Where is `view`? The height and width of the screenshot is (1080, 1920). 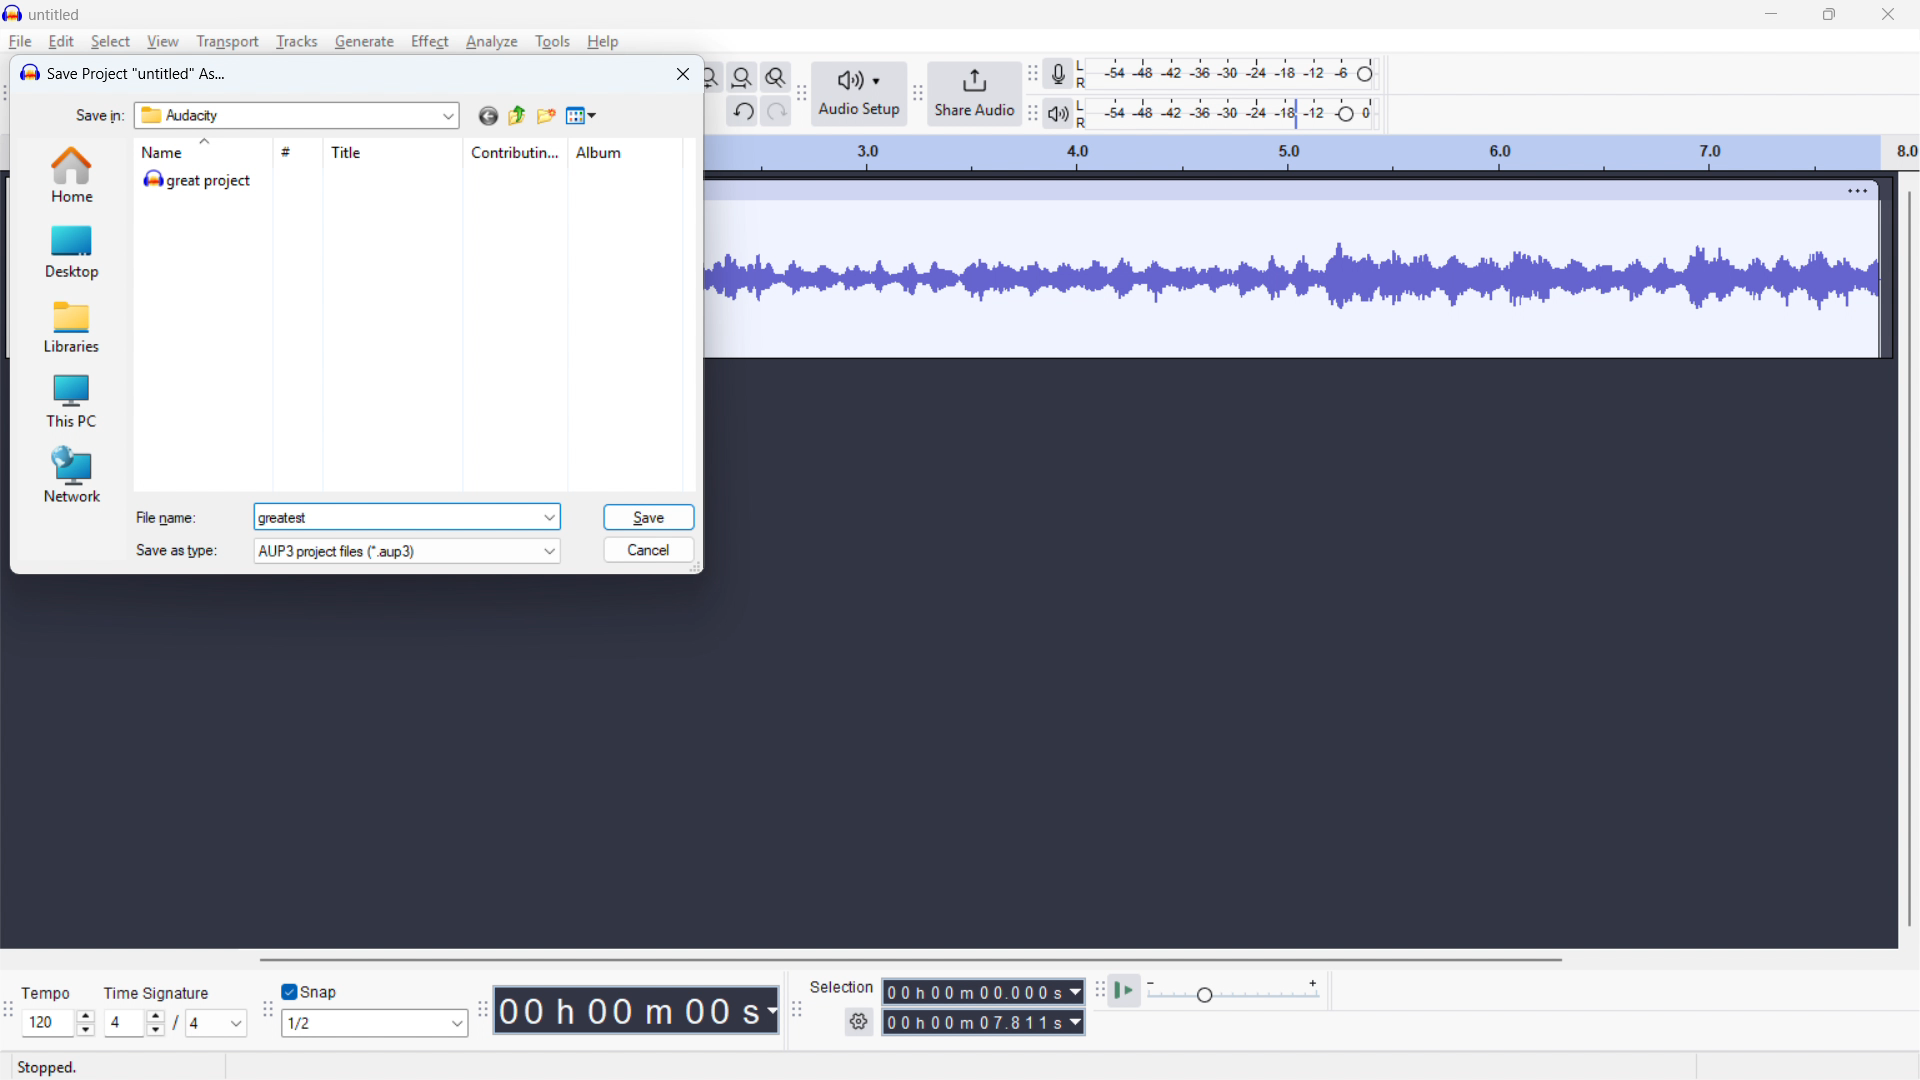 view is located at coordinates (163, 42).